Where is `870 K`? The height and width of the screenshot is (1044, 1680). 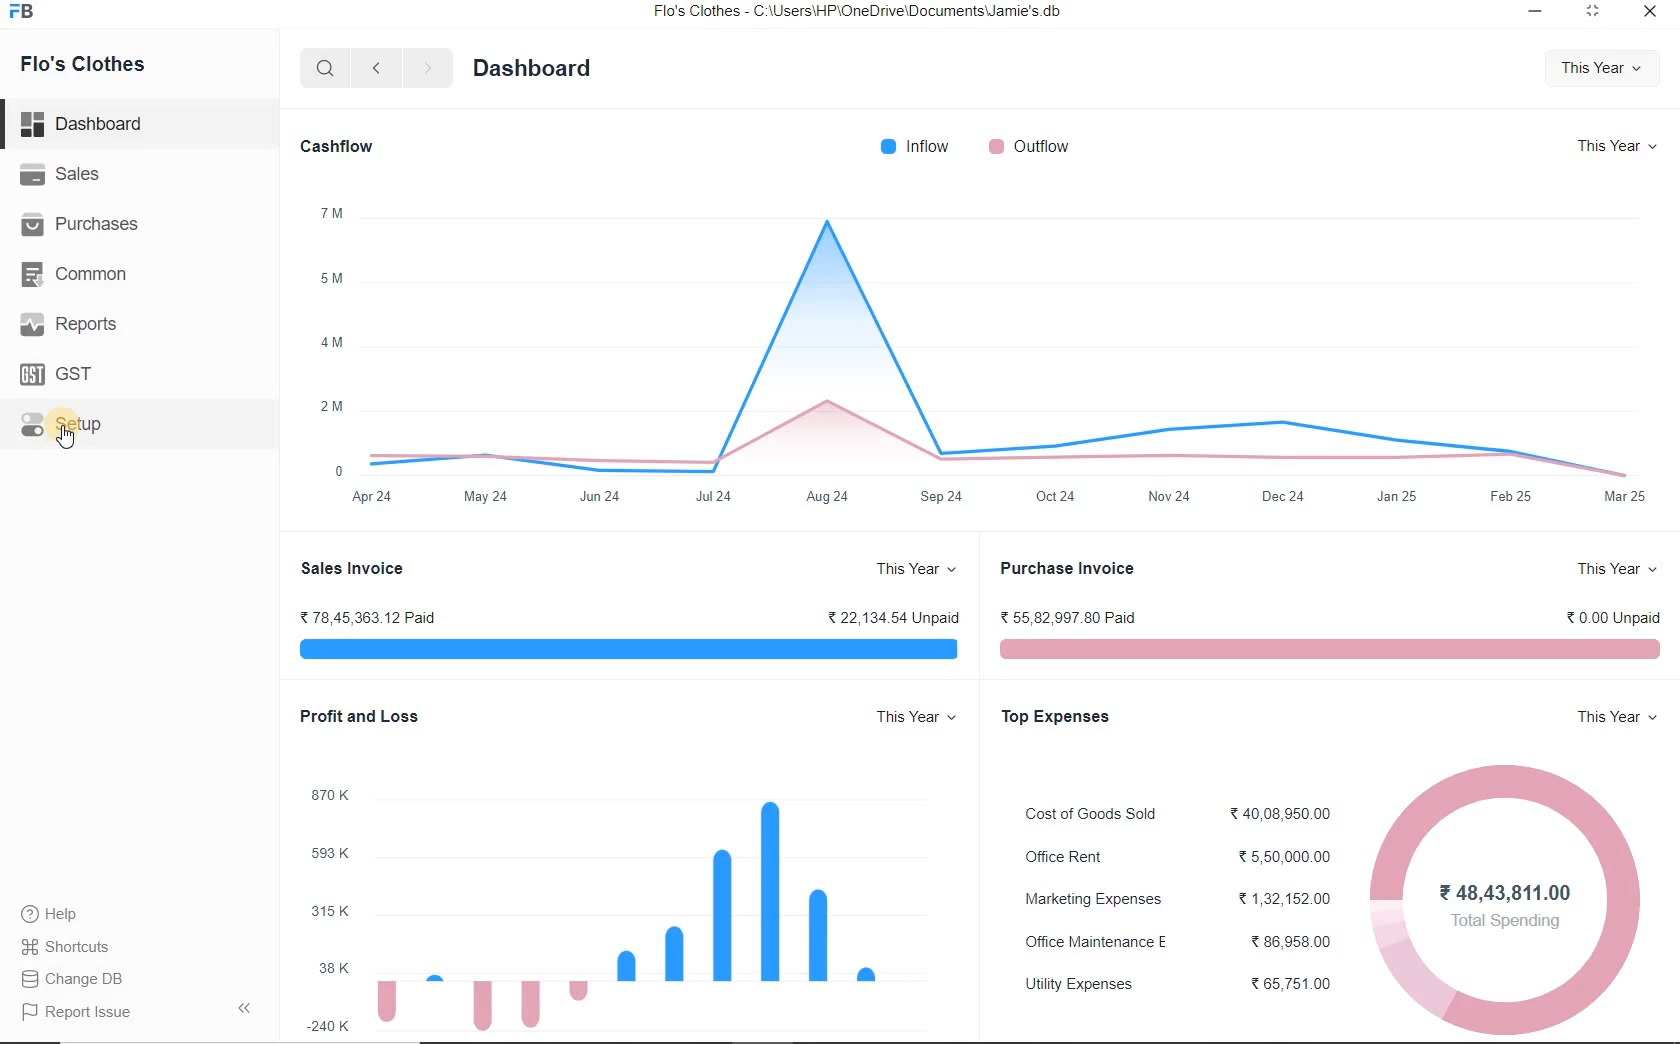 870 K is located at coordinates (331, 795).